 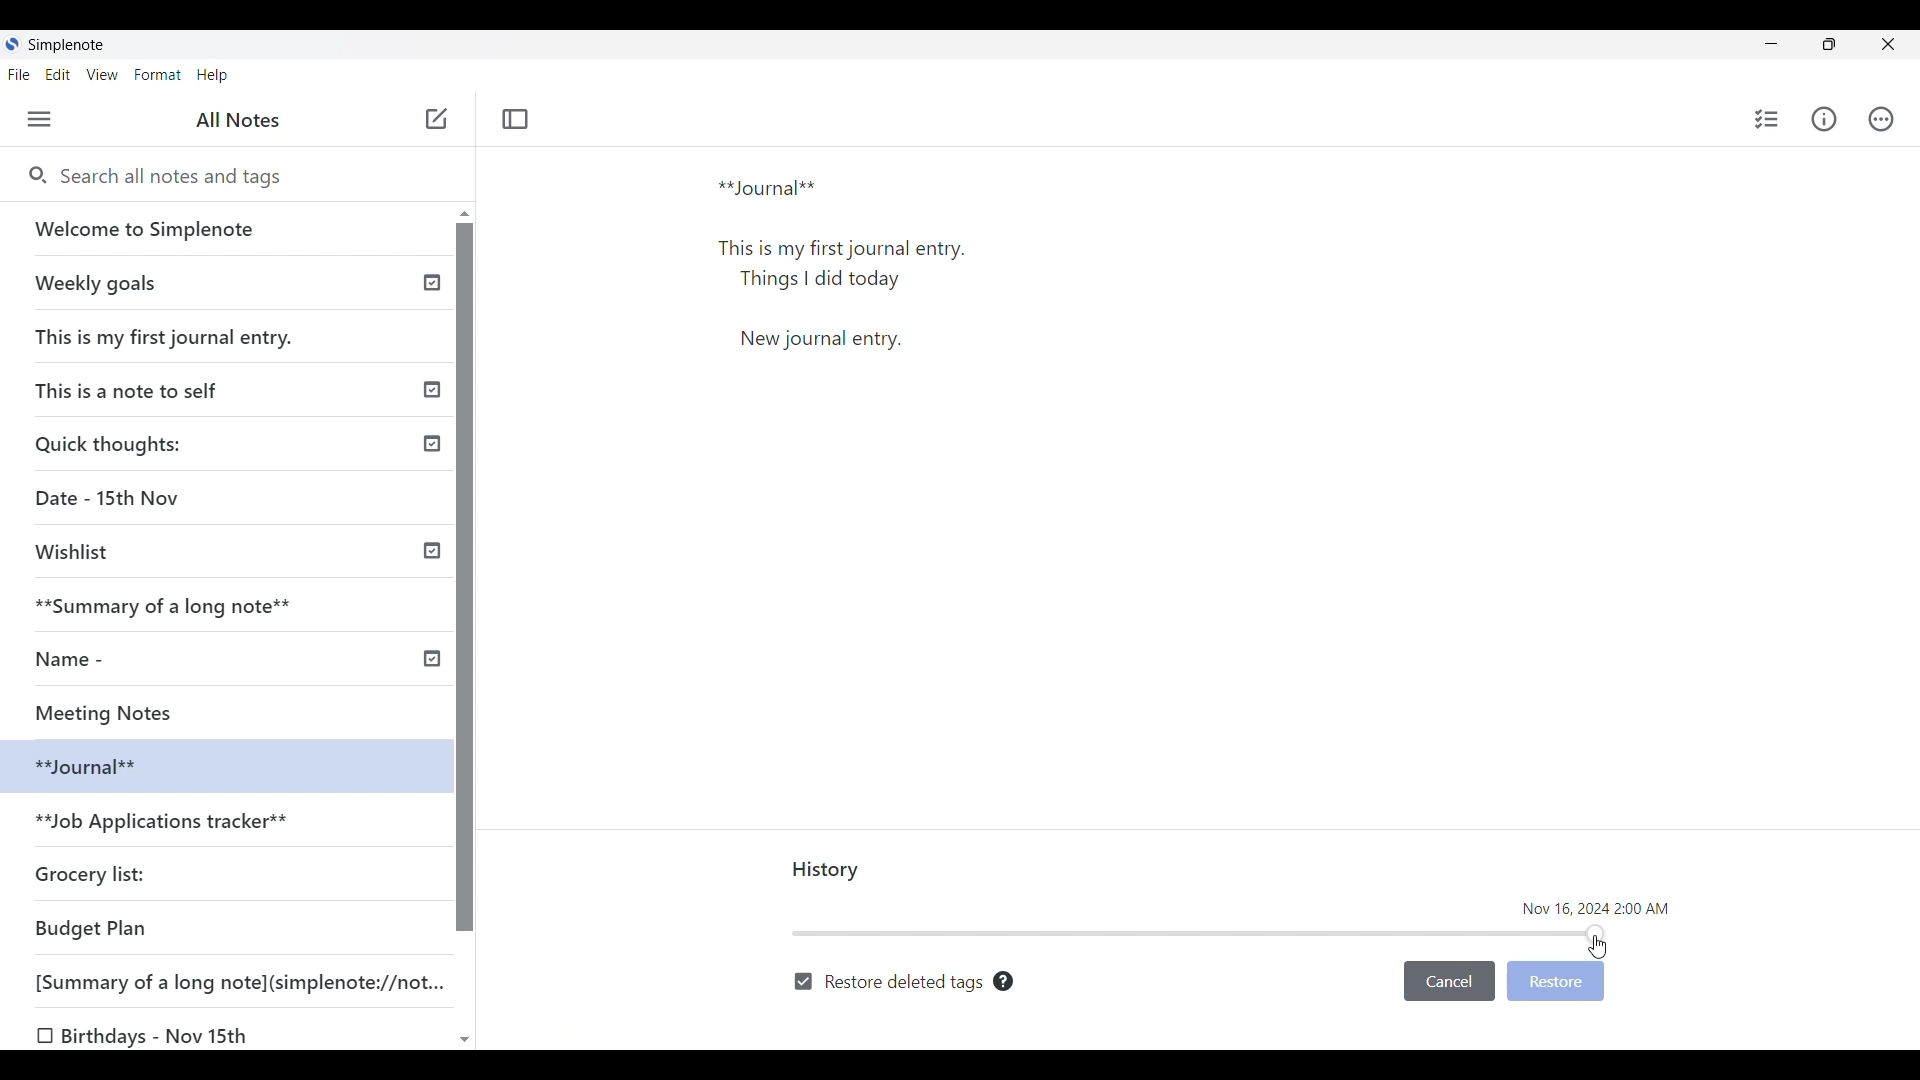 What do you see at coordinates (1771, 43) in the screenshot?
I see `Minimize` at bounding box center [1771, 43].